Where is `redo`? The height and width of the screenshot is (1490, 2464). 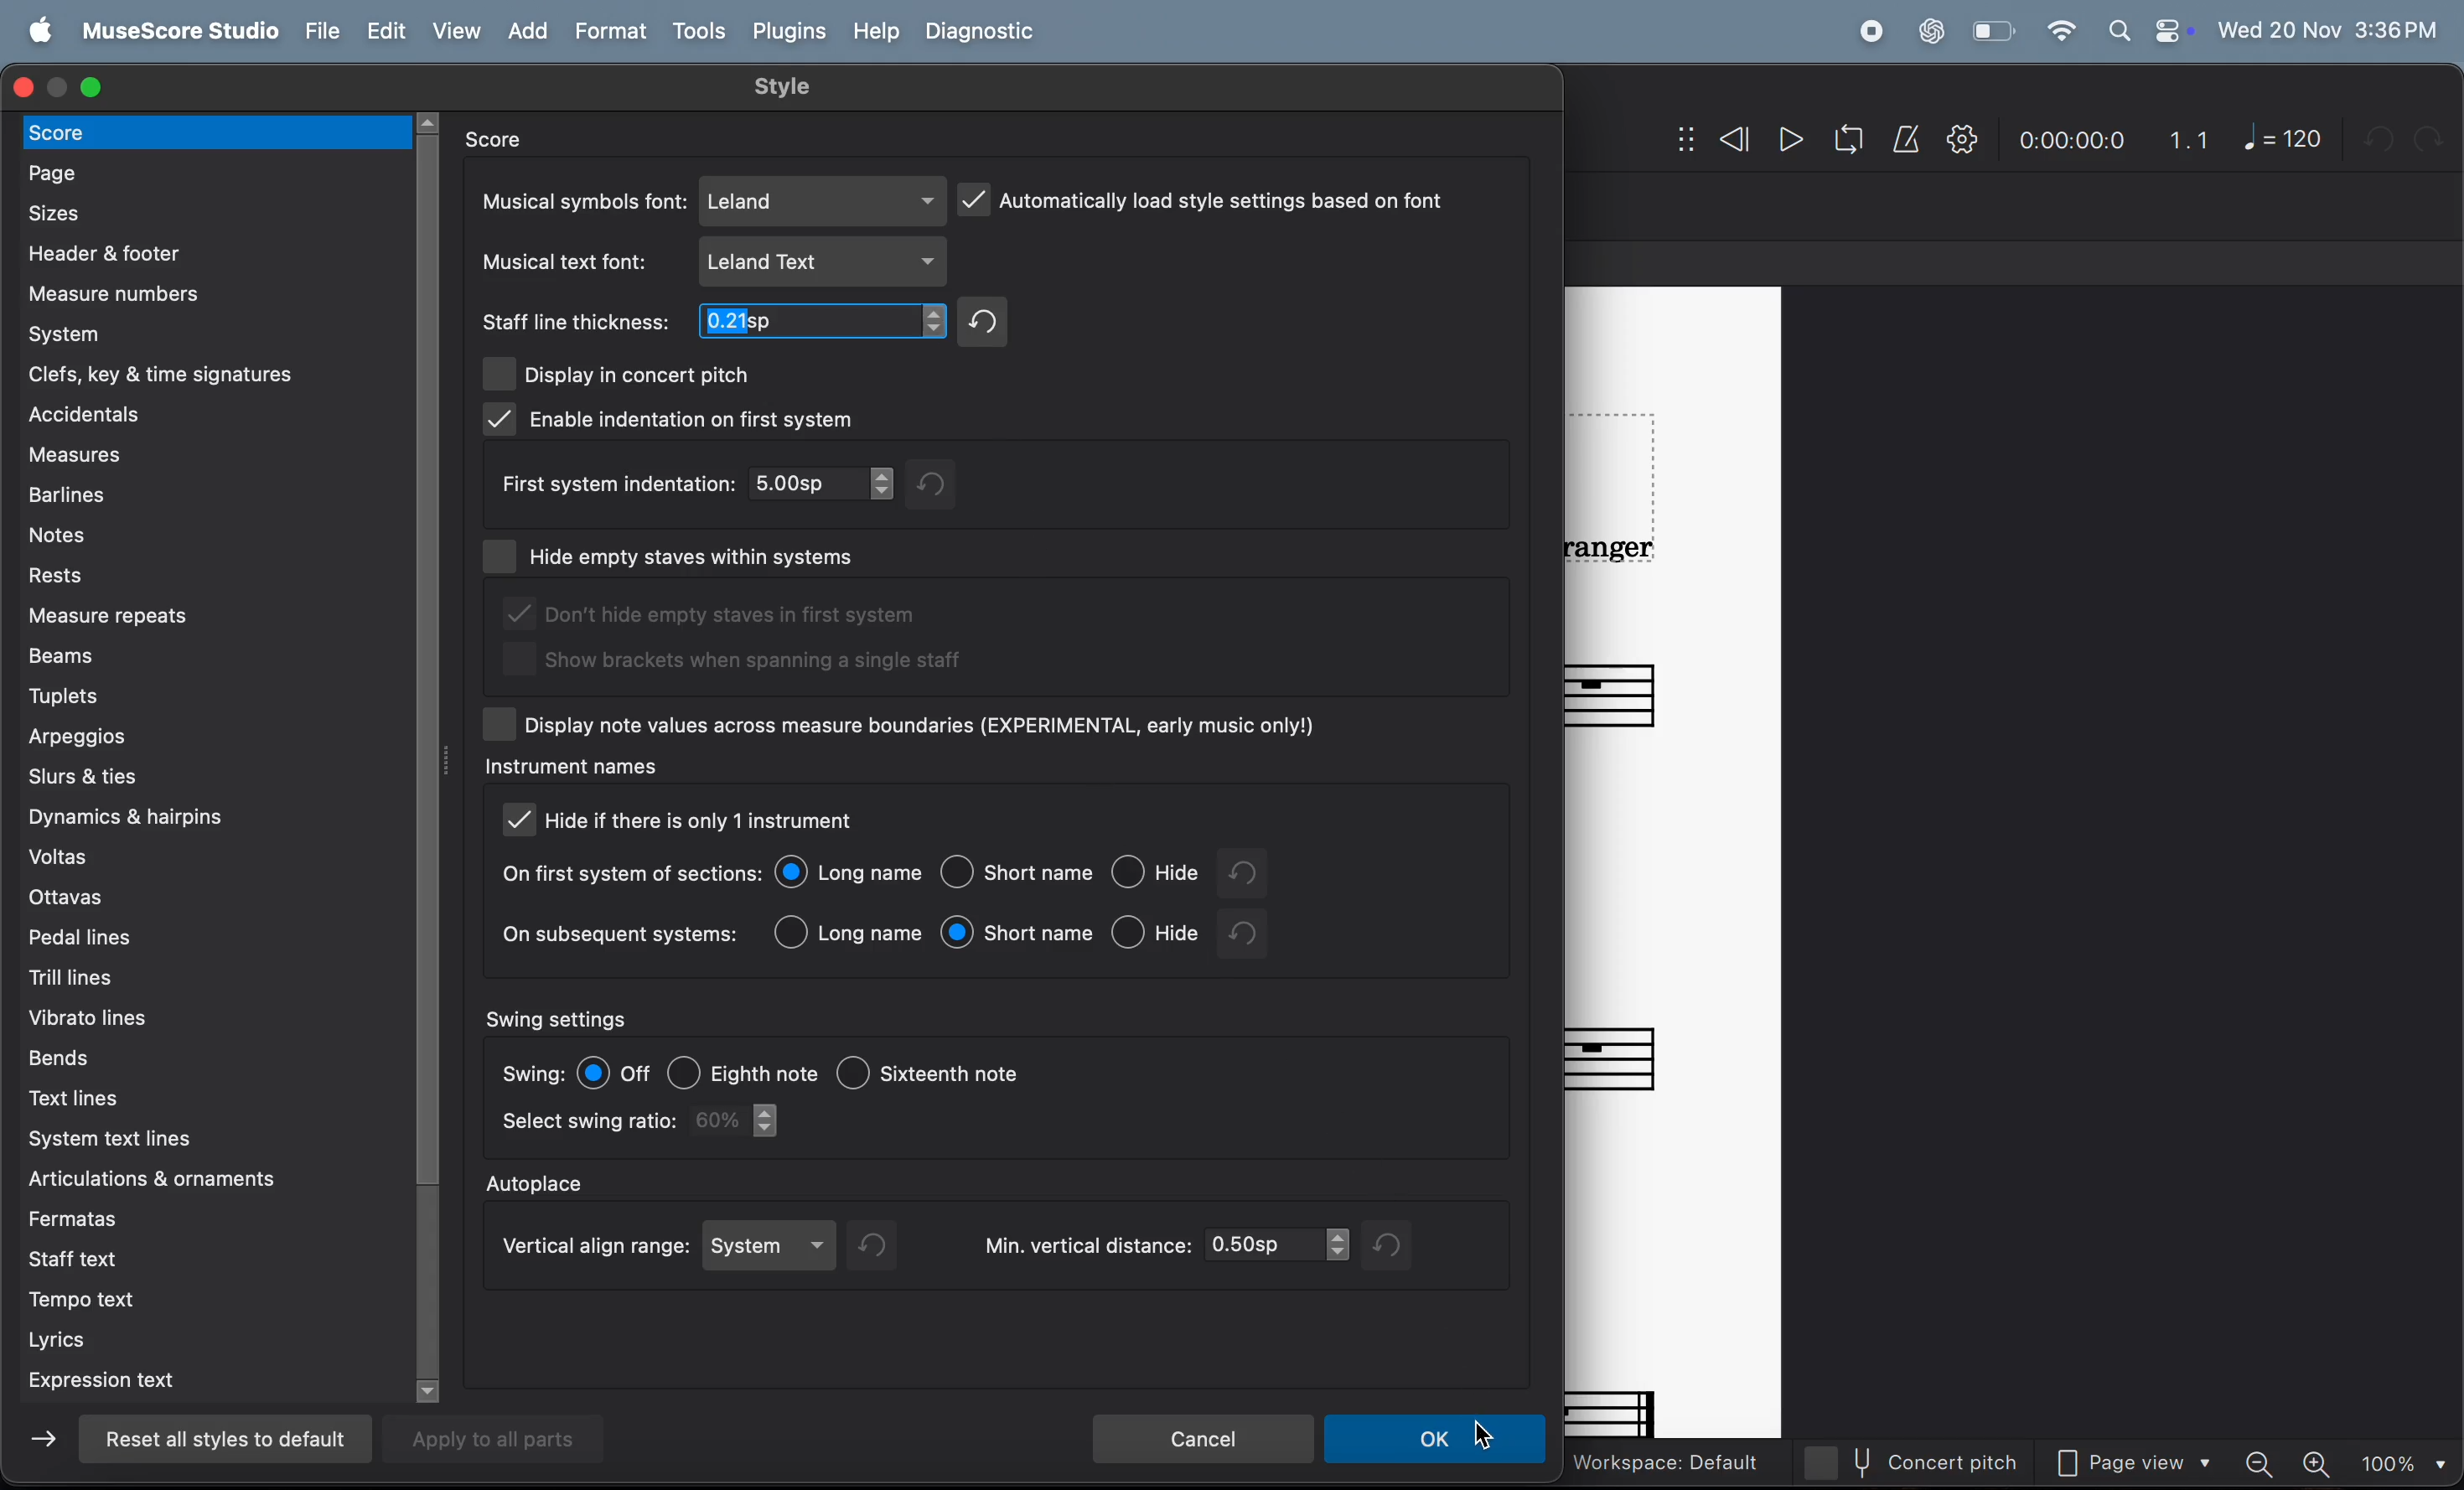 redo is located at coordinates (948, 483).